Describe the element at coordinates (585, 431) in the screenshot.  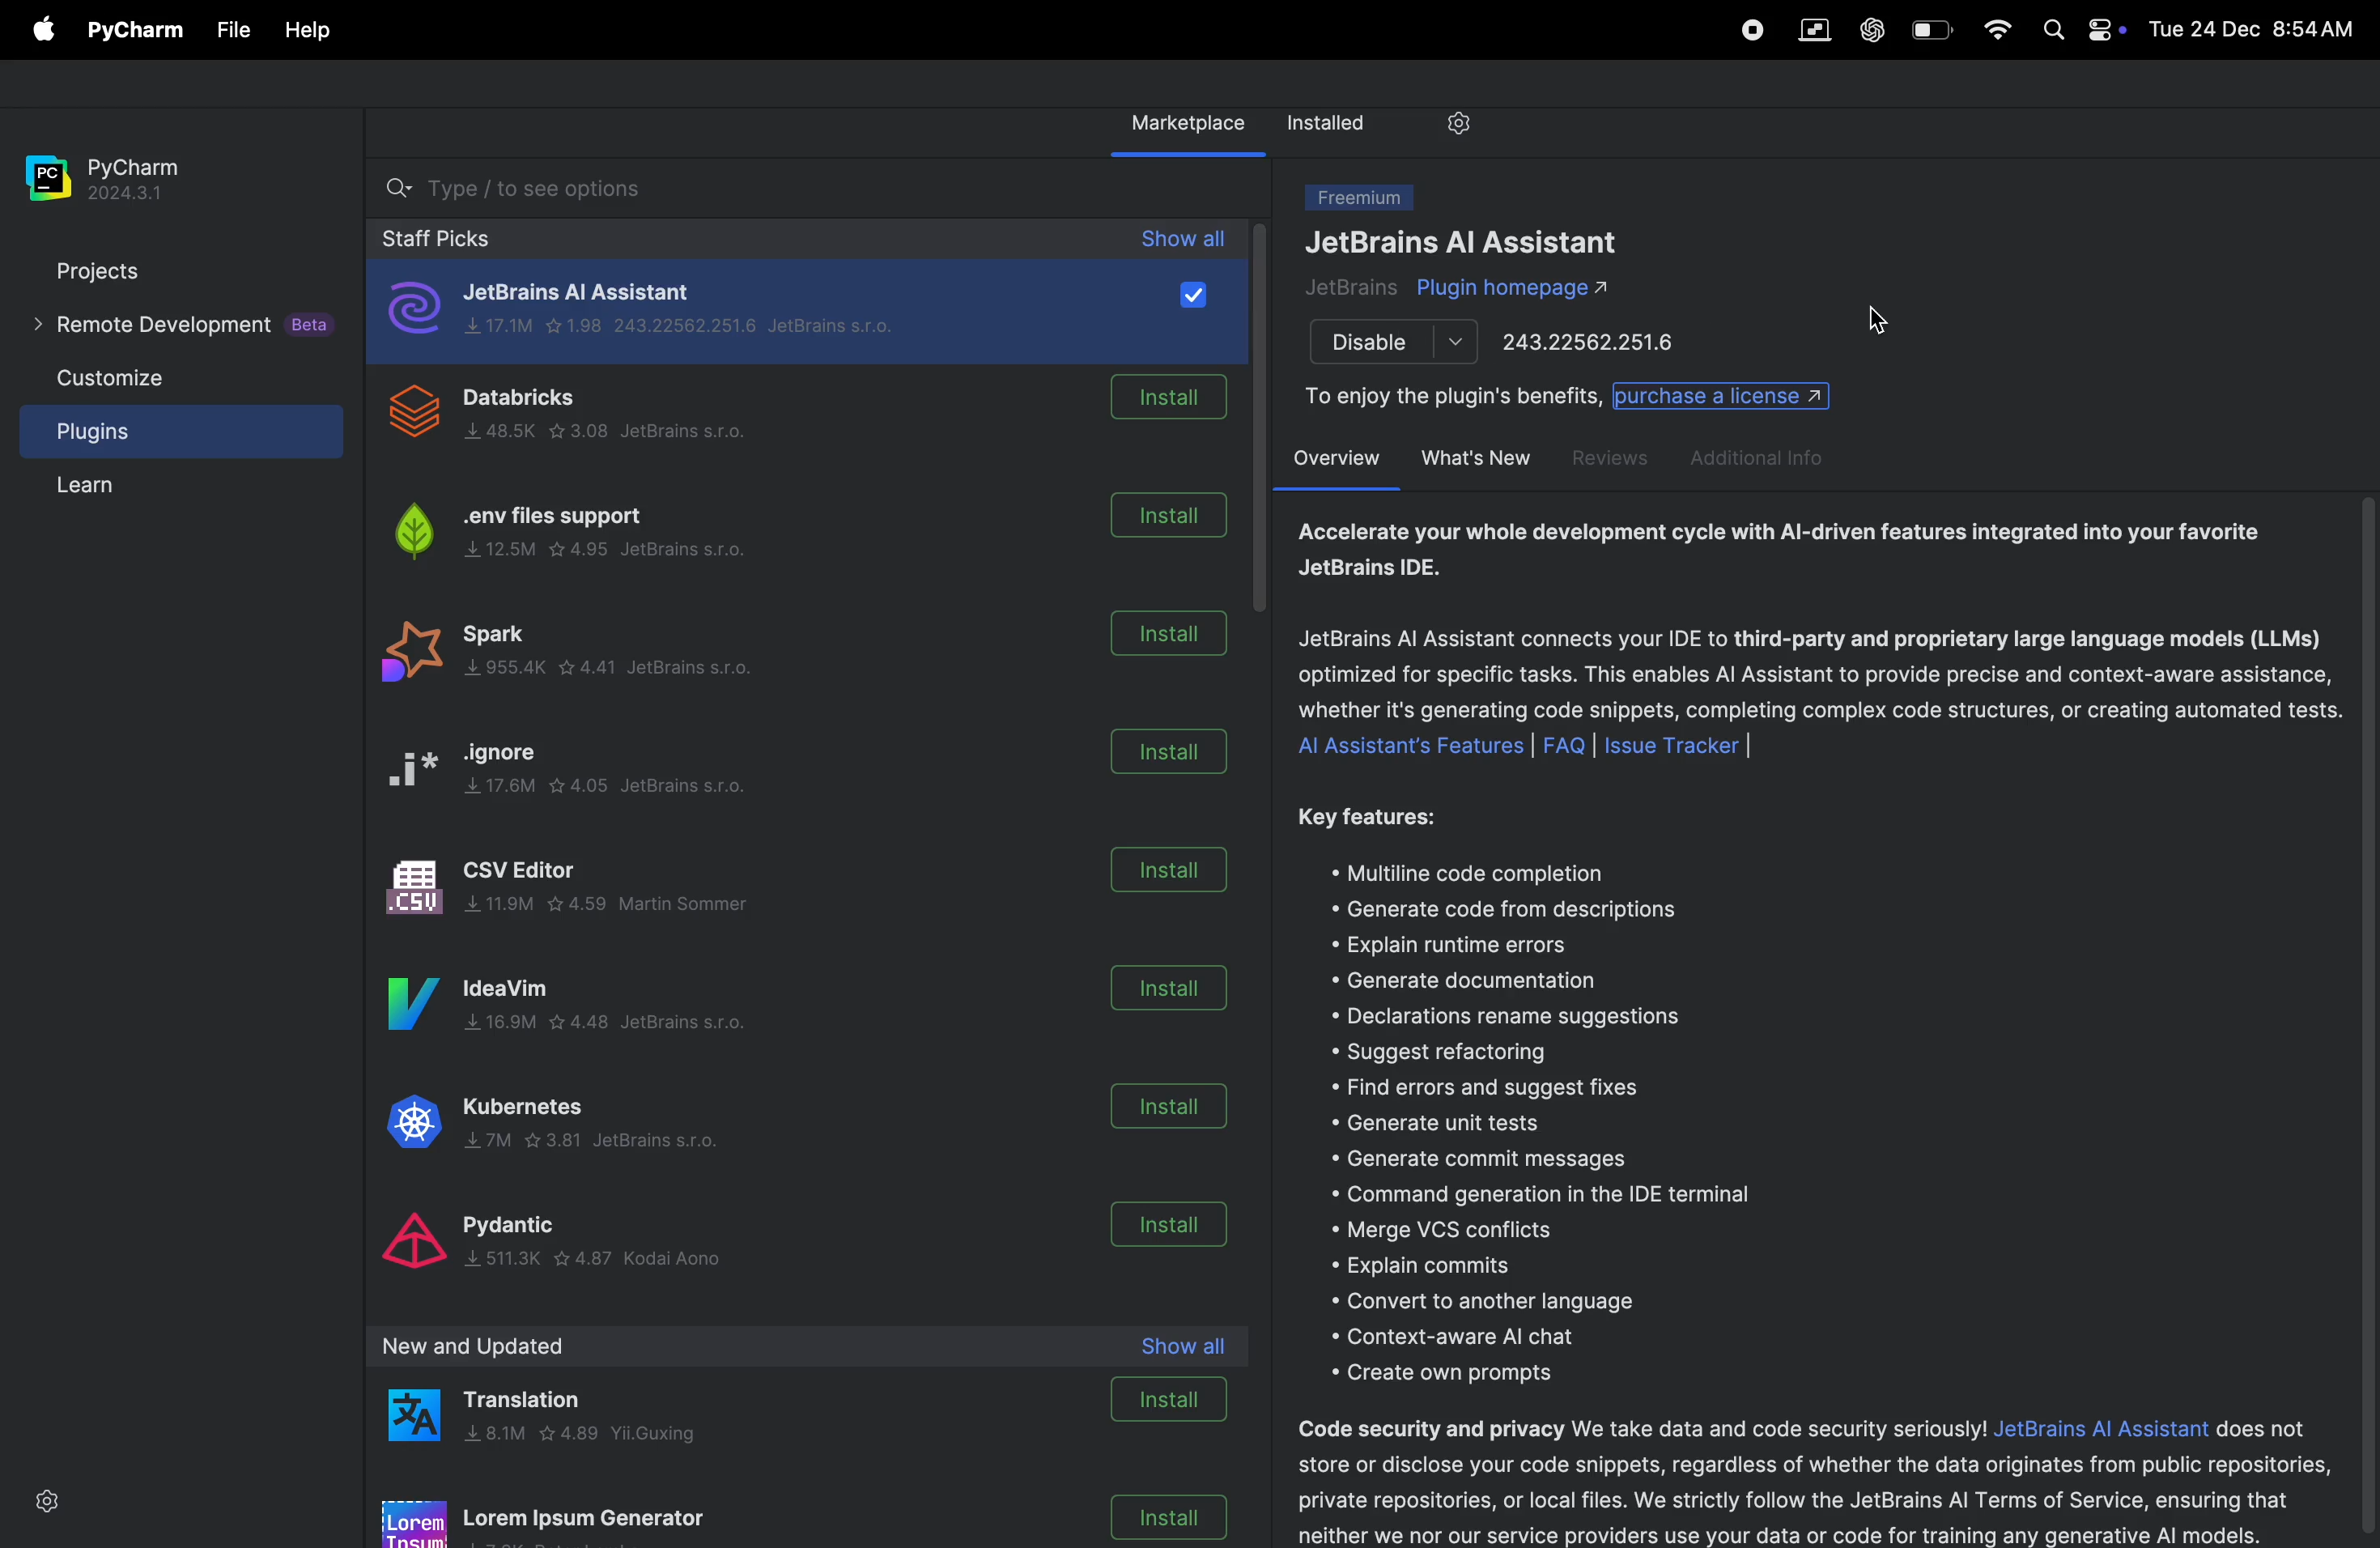
I see `data bricks` at that location.